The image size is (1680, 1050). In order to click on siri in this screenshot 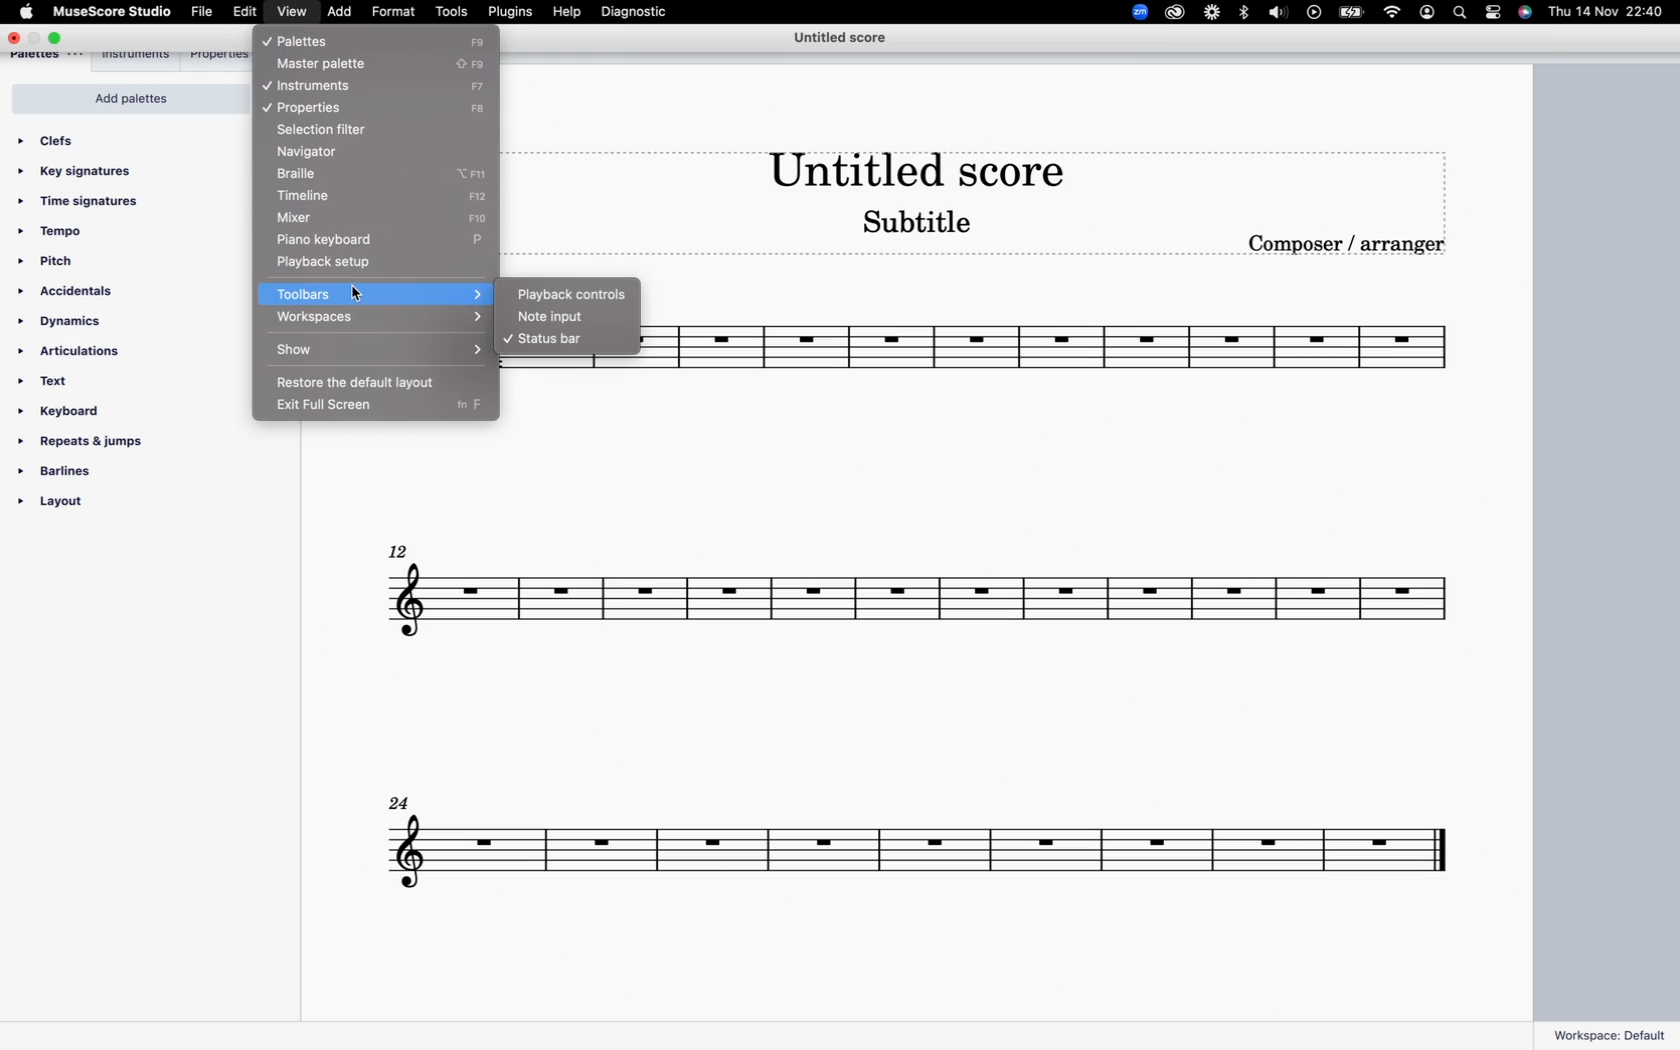, I will do `click(1527, 13)`.